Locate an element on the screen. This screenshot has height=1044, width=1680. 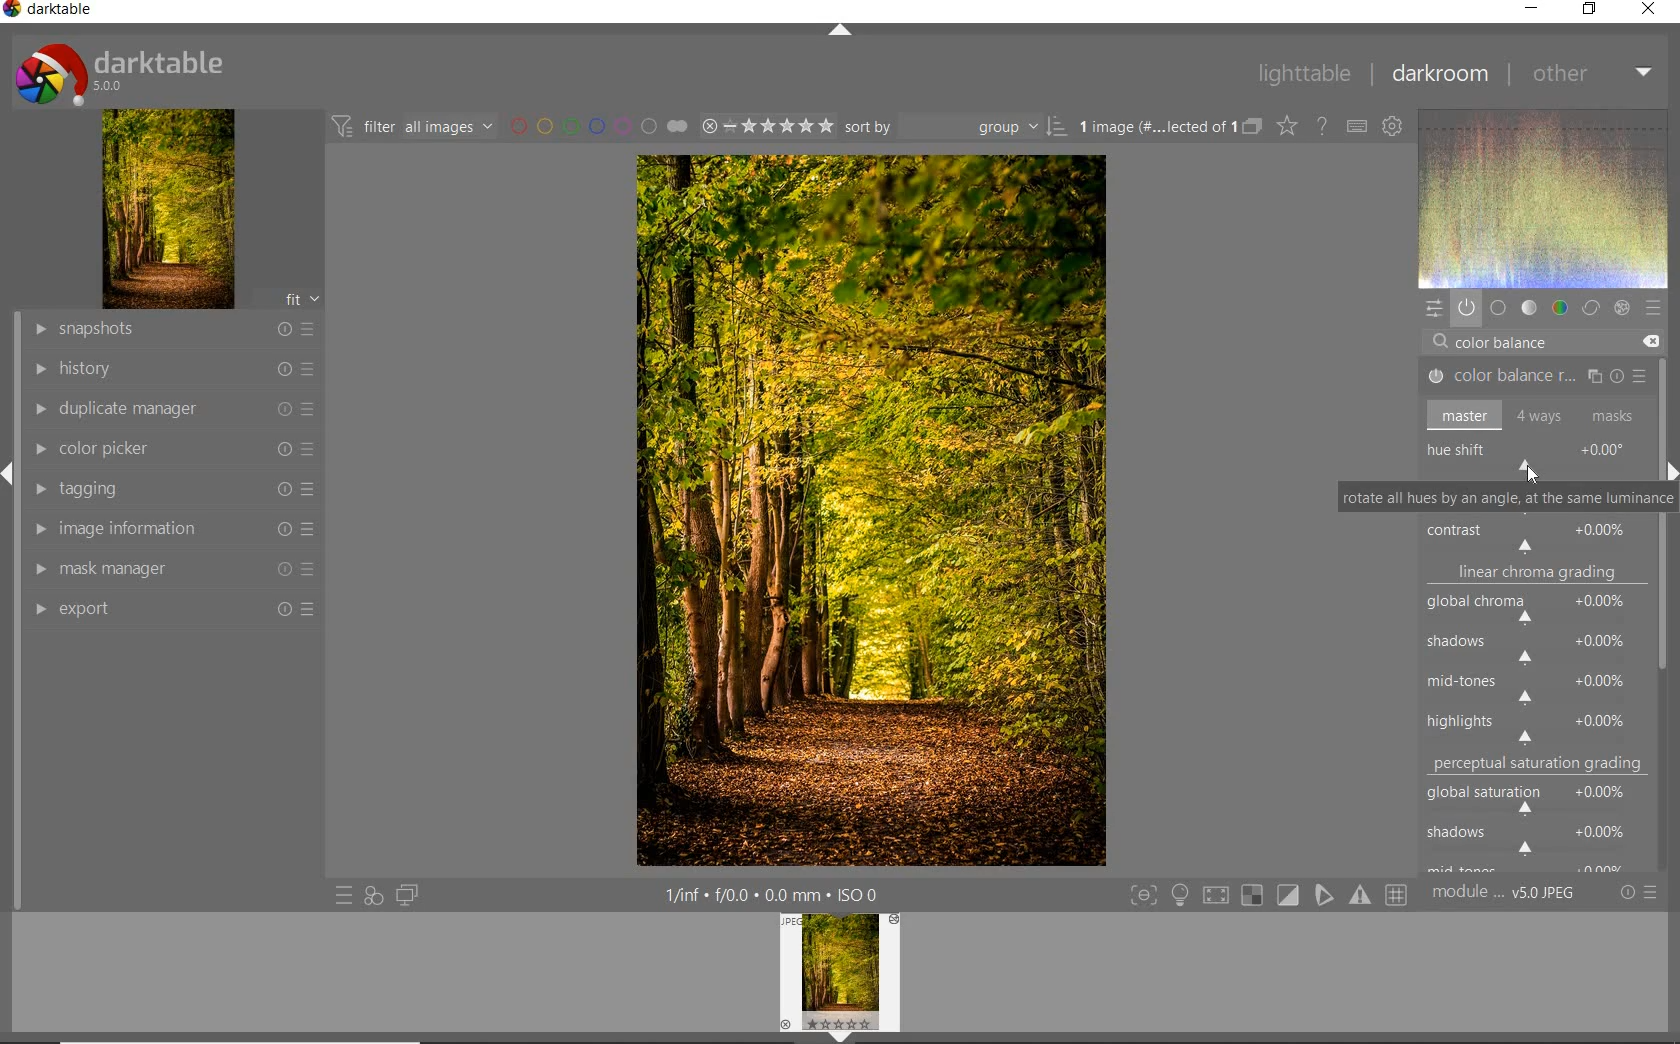
collapse grouped image is located at coordinates (1252, 127).